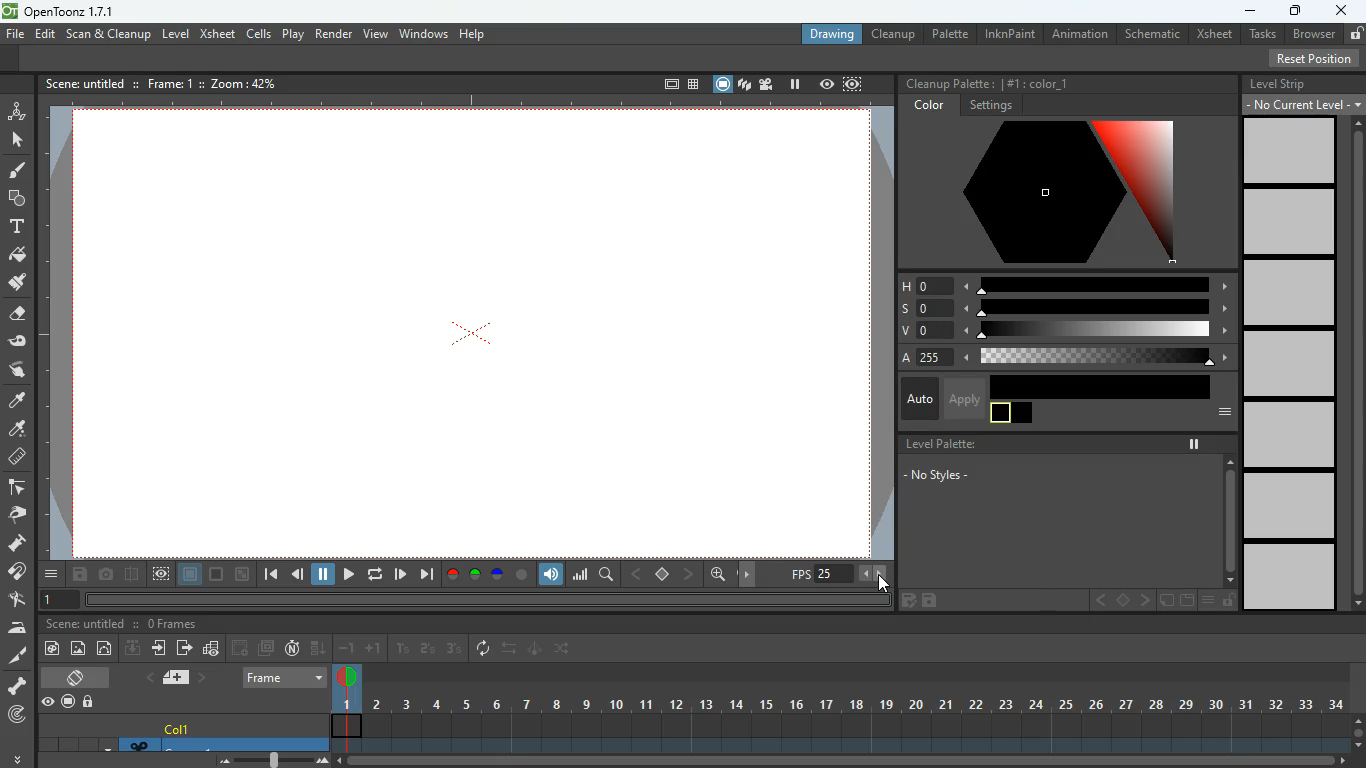 The height and width of the screenshot is (768, 1366). I want to click on play, so click(348, 574).